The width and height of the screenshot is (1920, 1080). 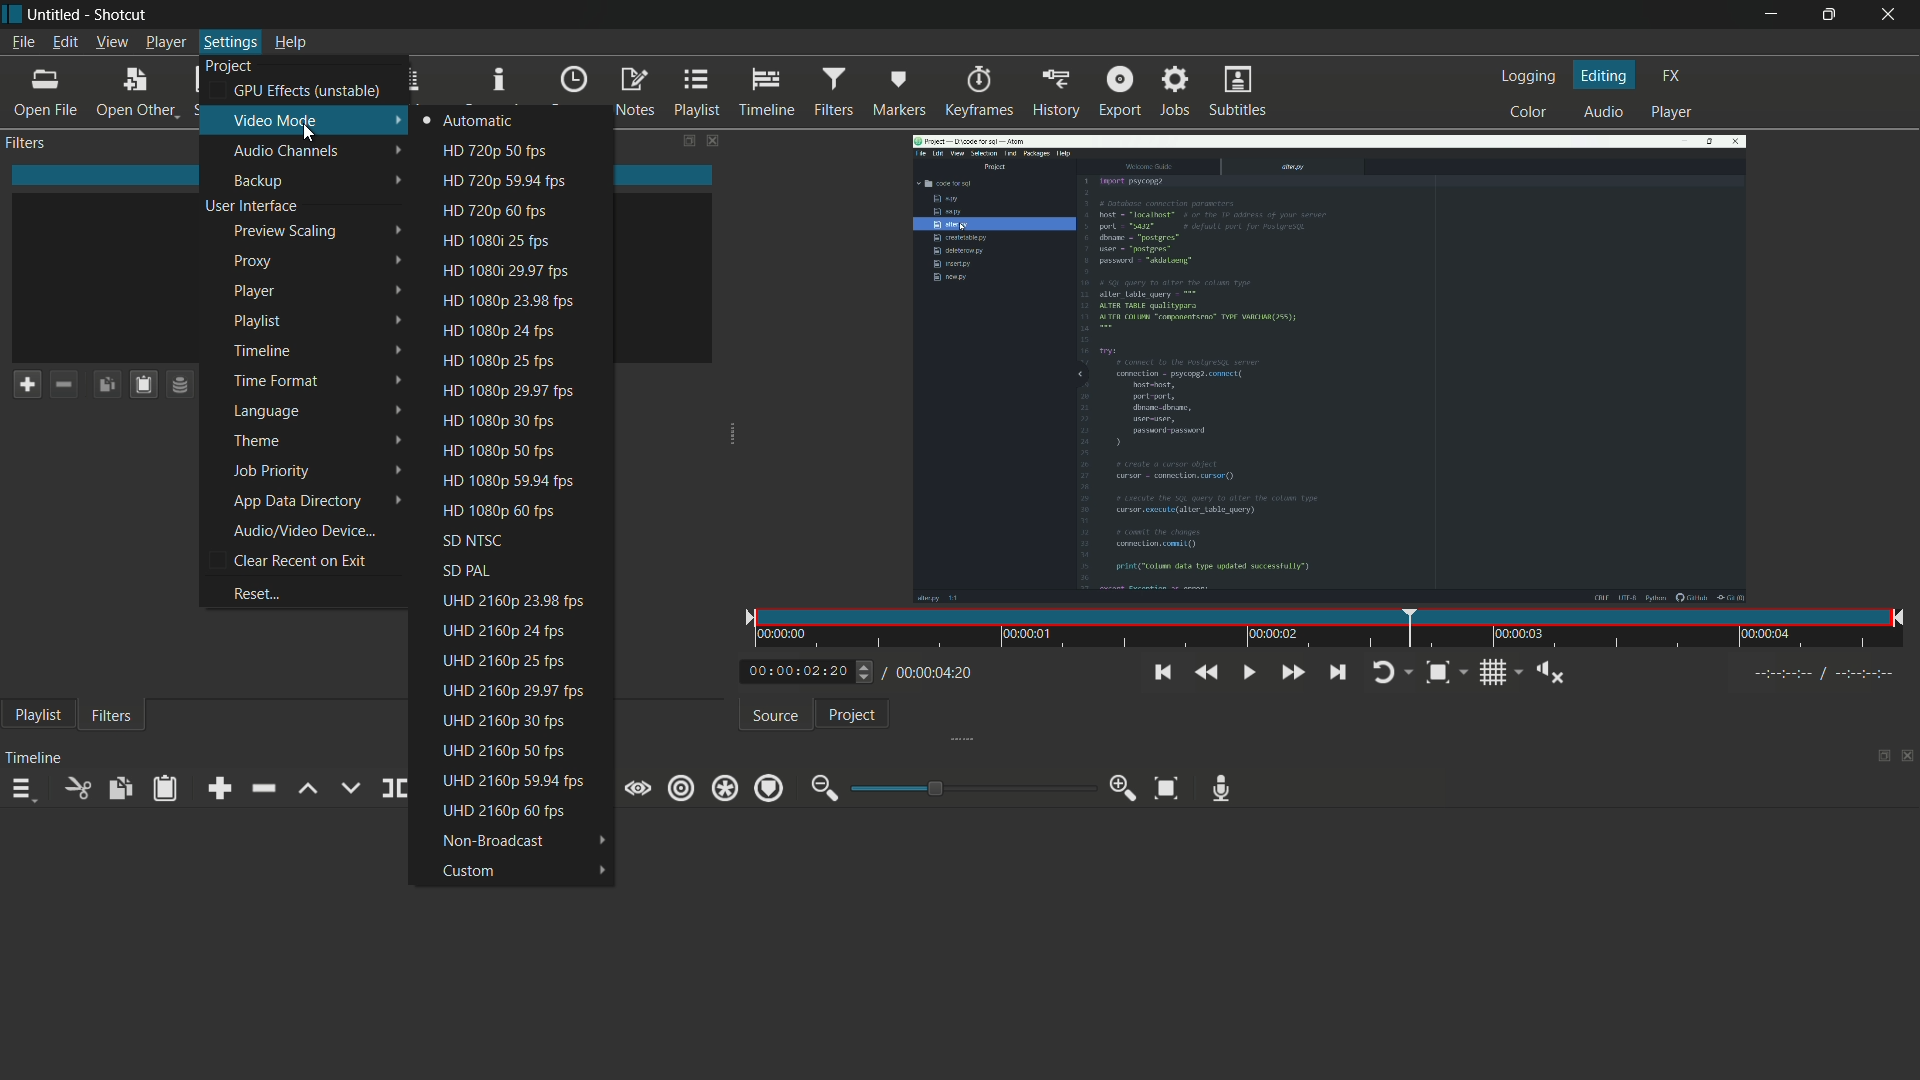 I want to click on hd 720p 59.94 fps, so click(x=526, y=181).